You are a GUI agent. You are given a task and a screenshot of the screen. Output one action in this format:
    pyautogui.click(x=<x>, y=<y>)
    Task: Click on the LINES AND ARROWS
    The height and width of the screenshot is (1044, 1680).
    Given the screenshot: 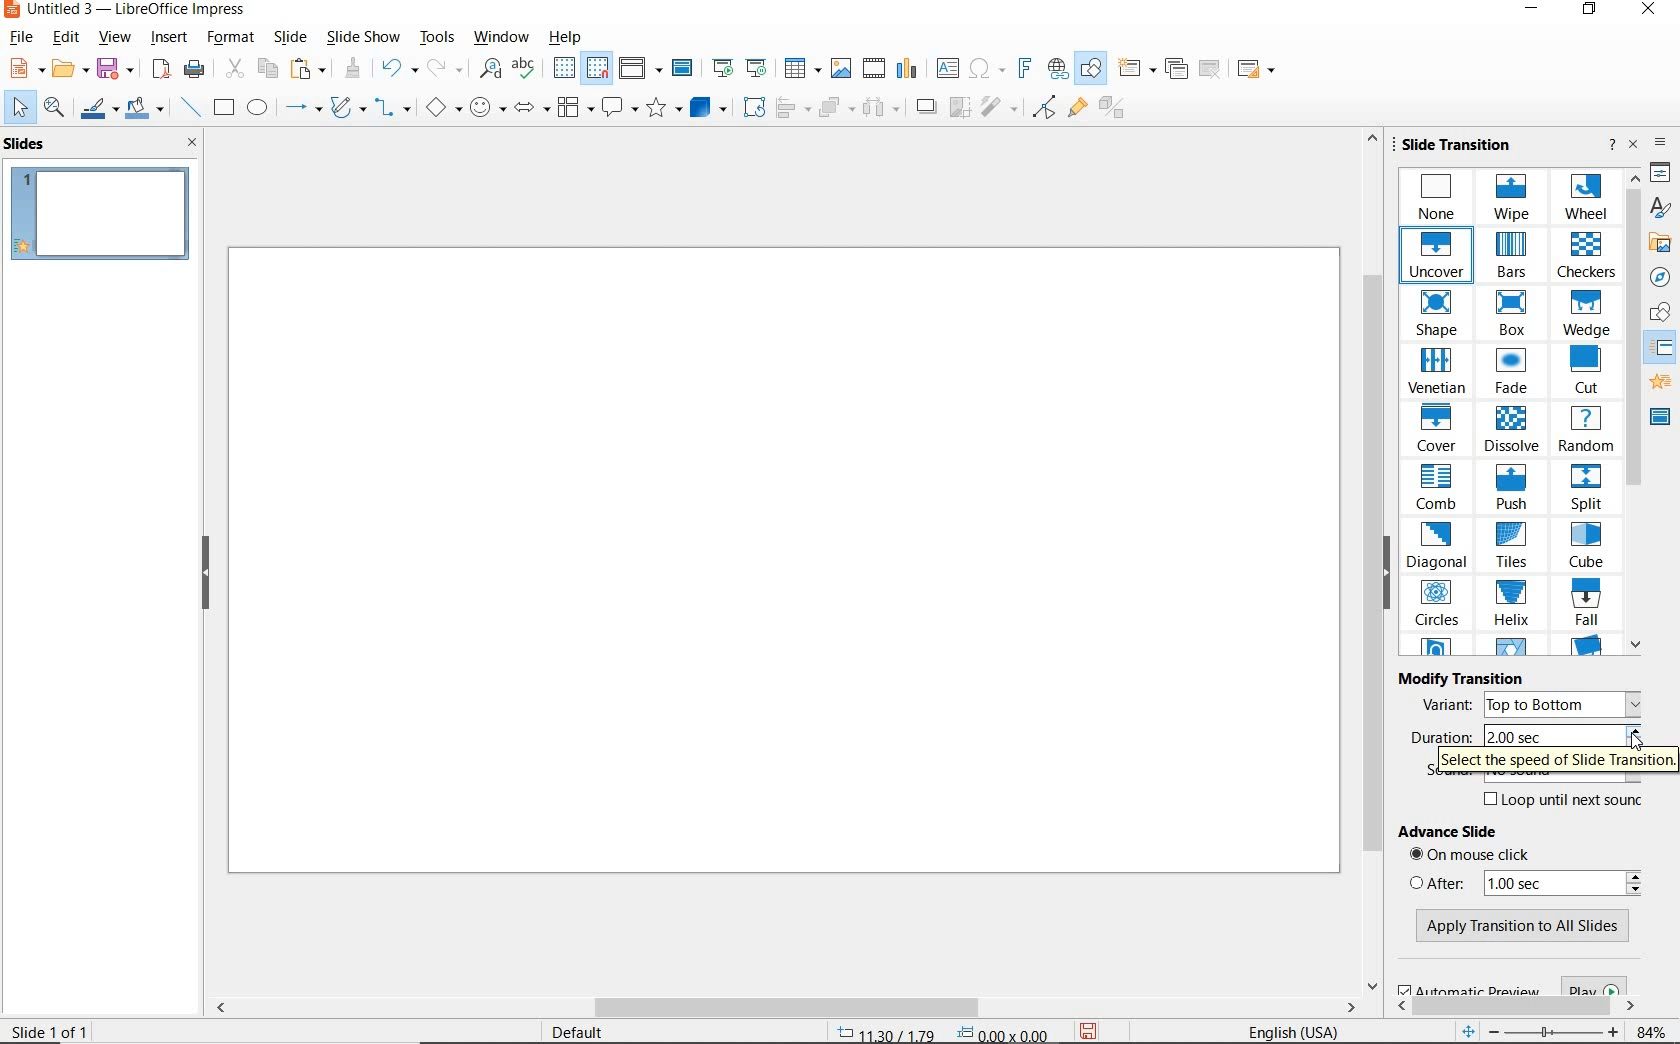 What is the action you would take?
    pyautogui.click(x=301, y=108)
    